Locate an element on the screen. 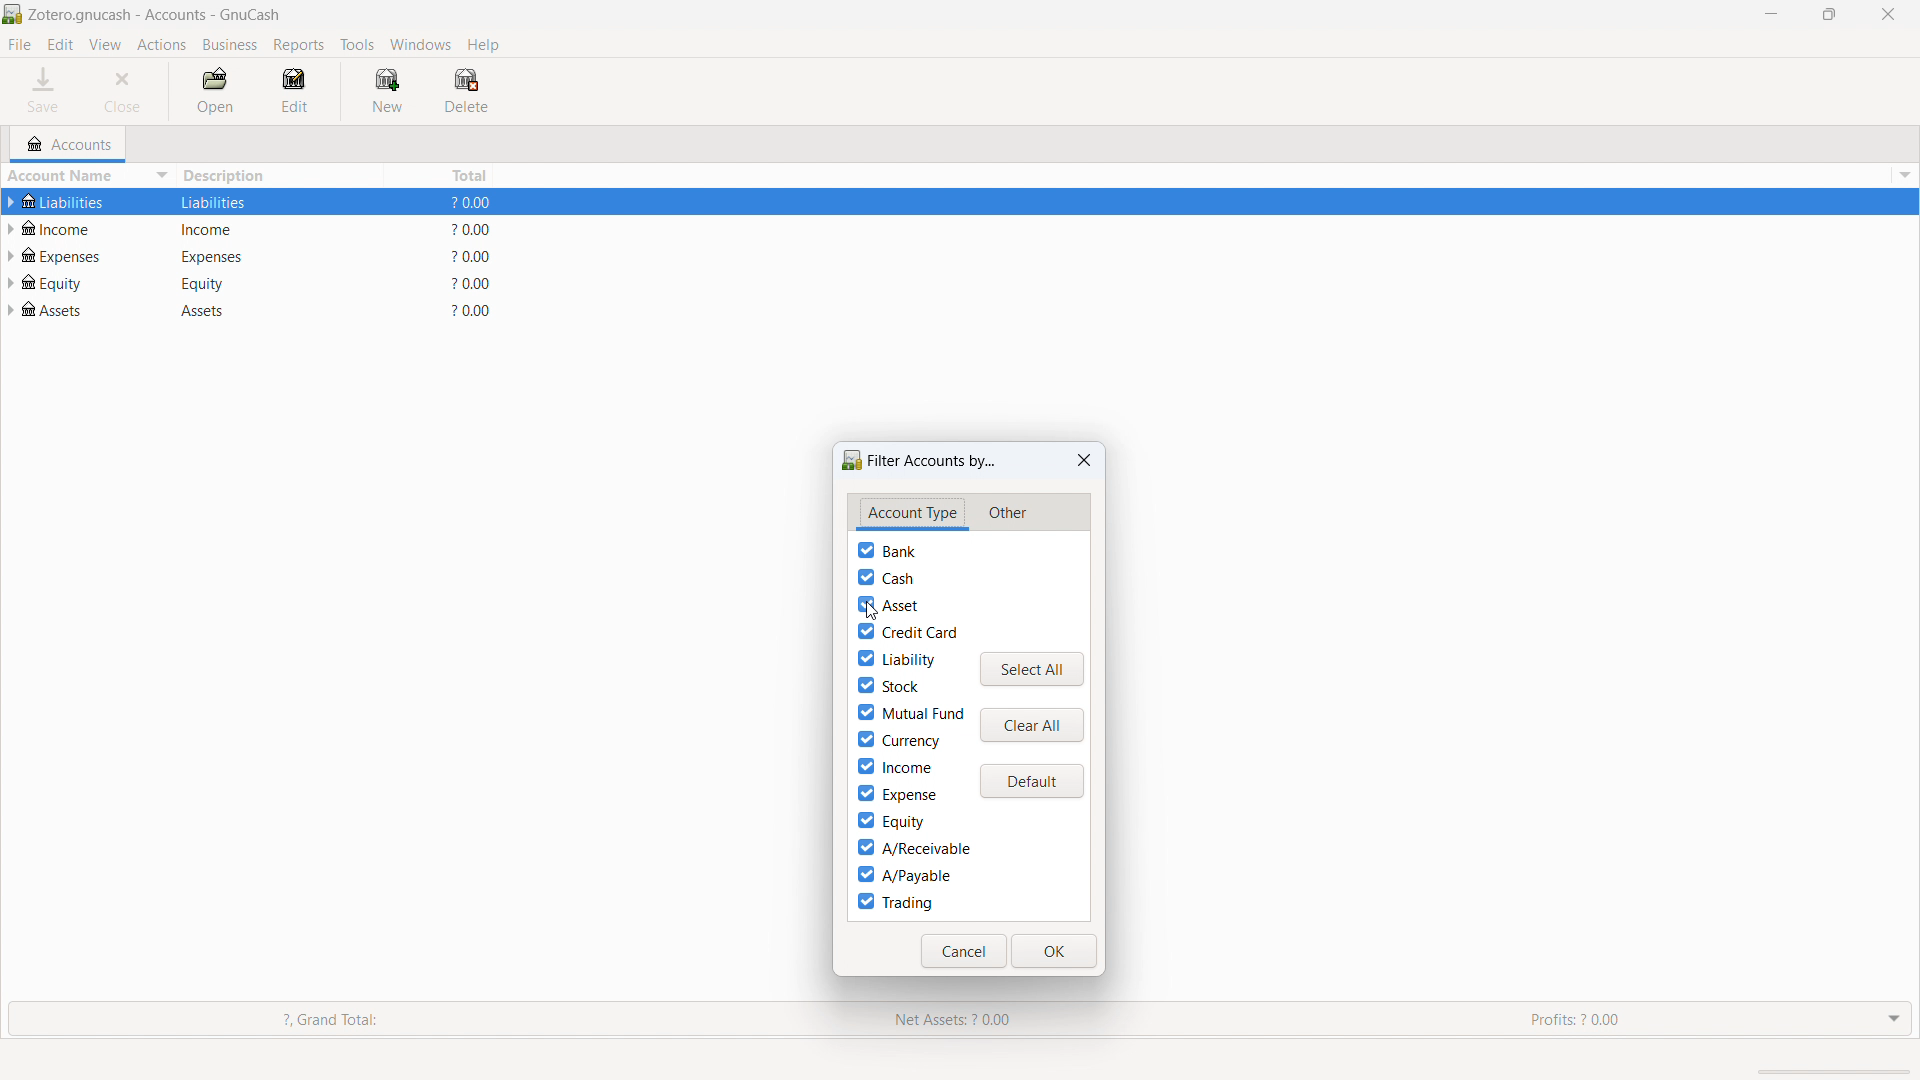 The image size is (1920, 1080). description is located at coordinates (280, 176).